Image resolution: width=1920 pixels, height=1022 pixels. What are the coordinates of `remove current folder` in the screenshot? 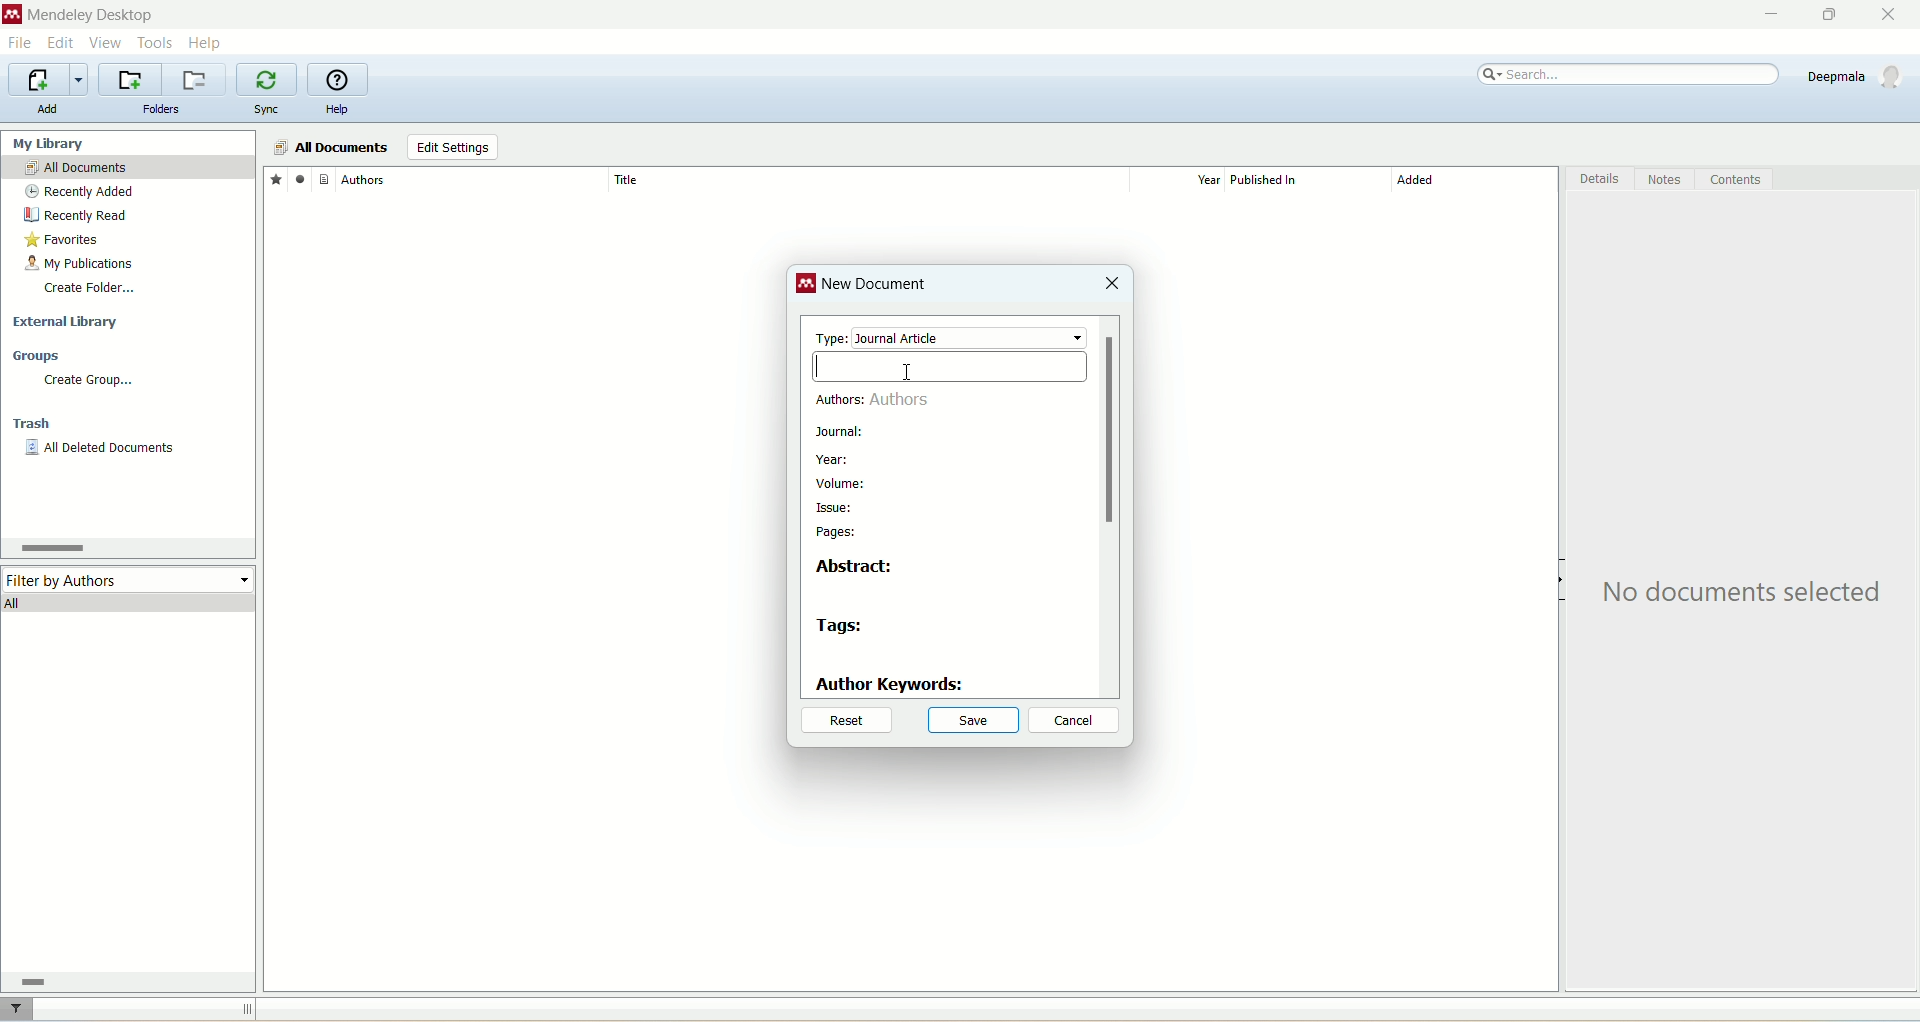 It's located at (197, 79).